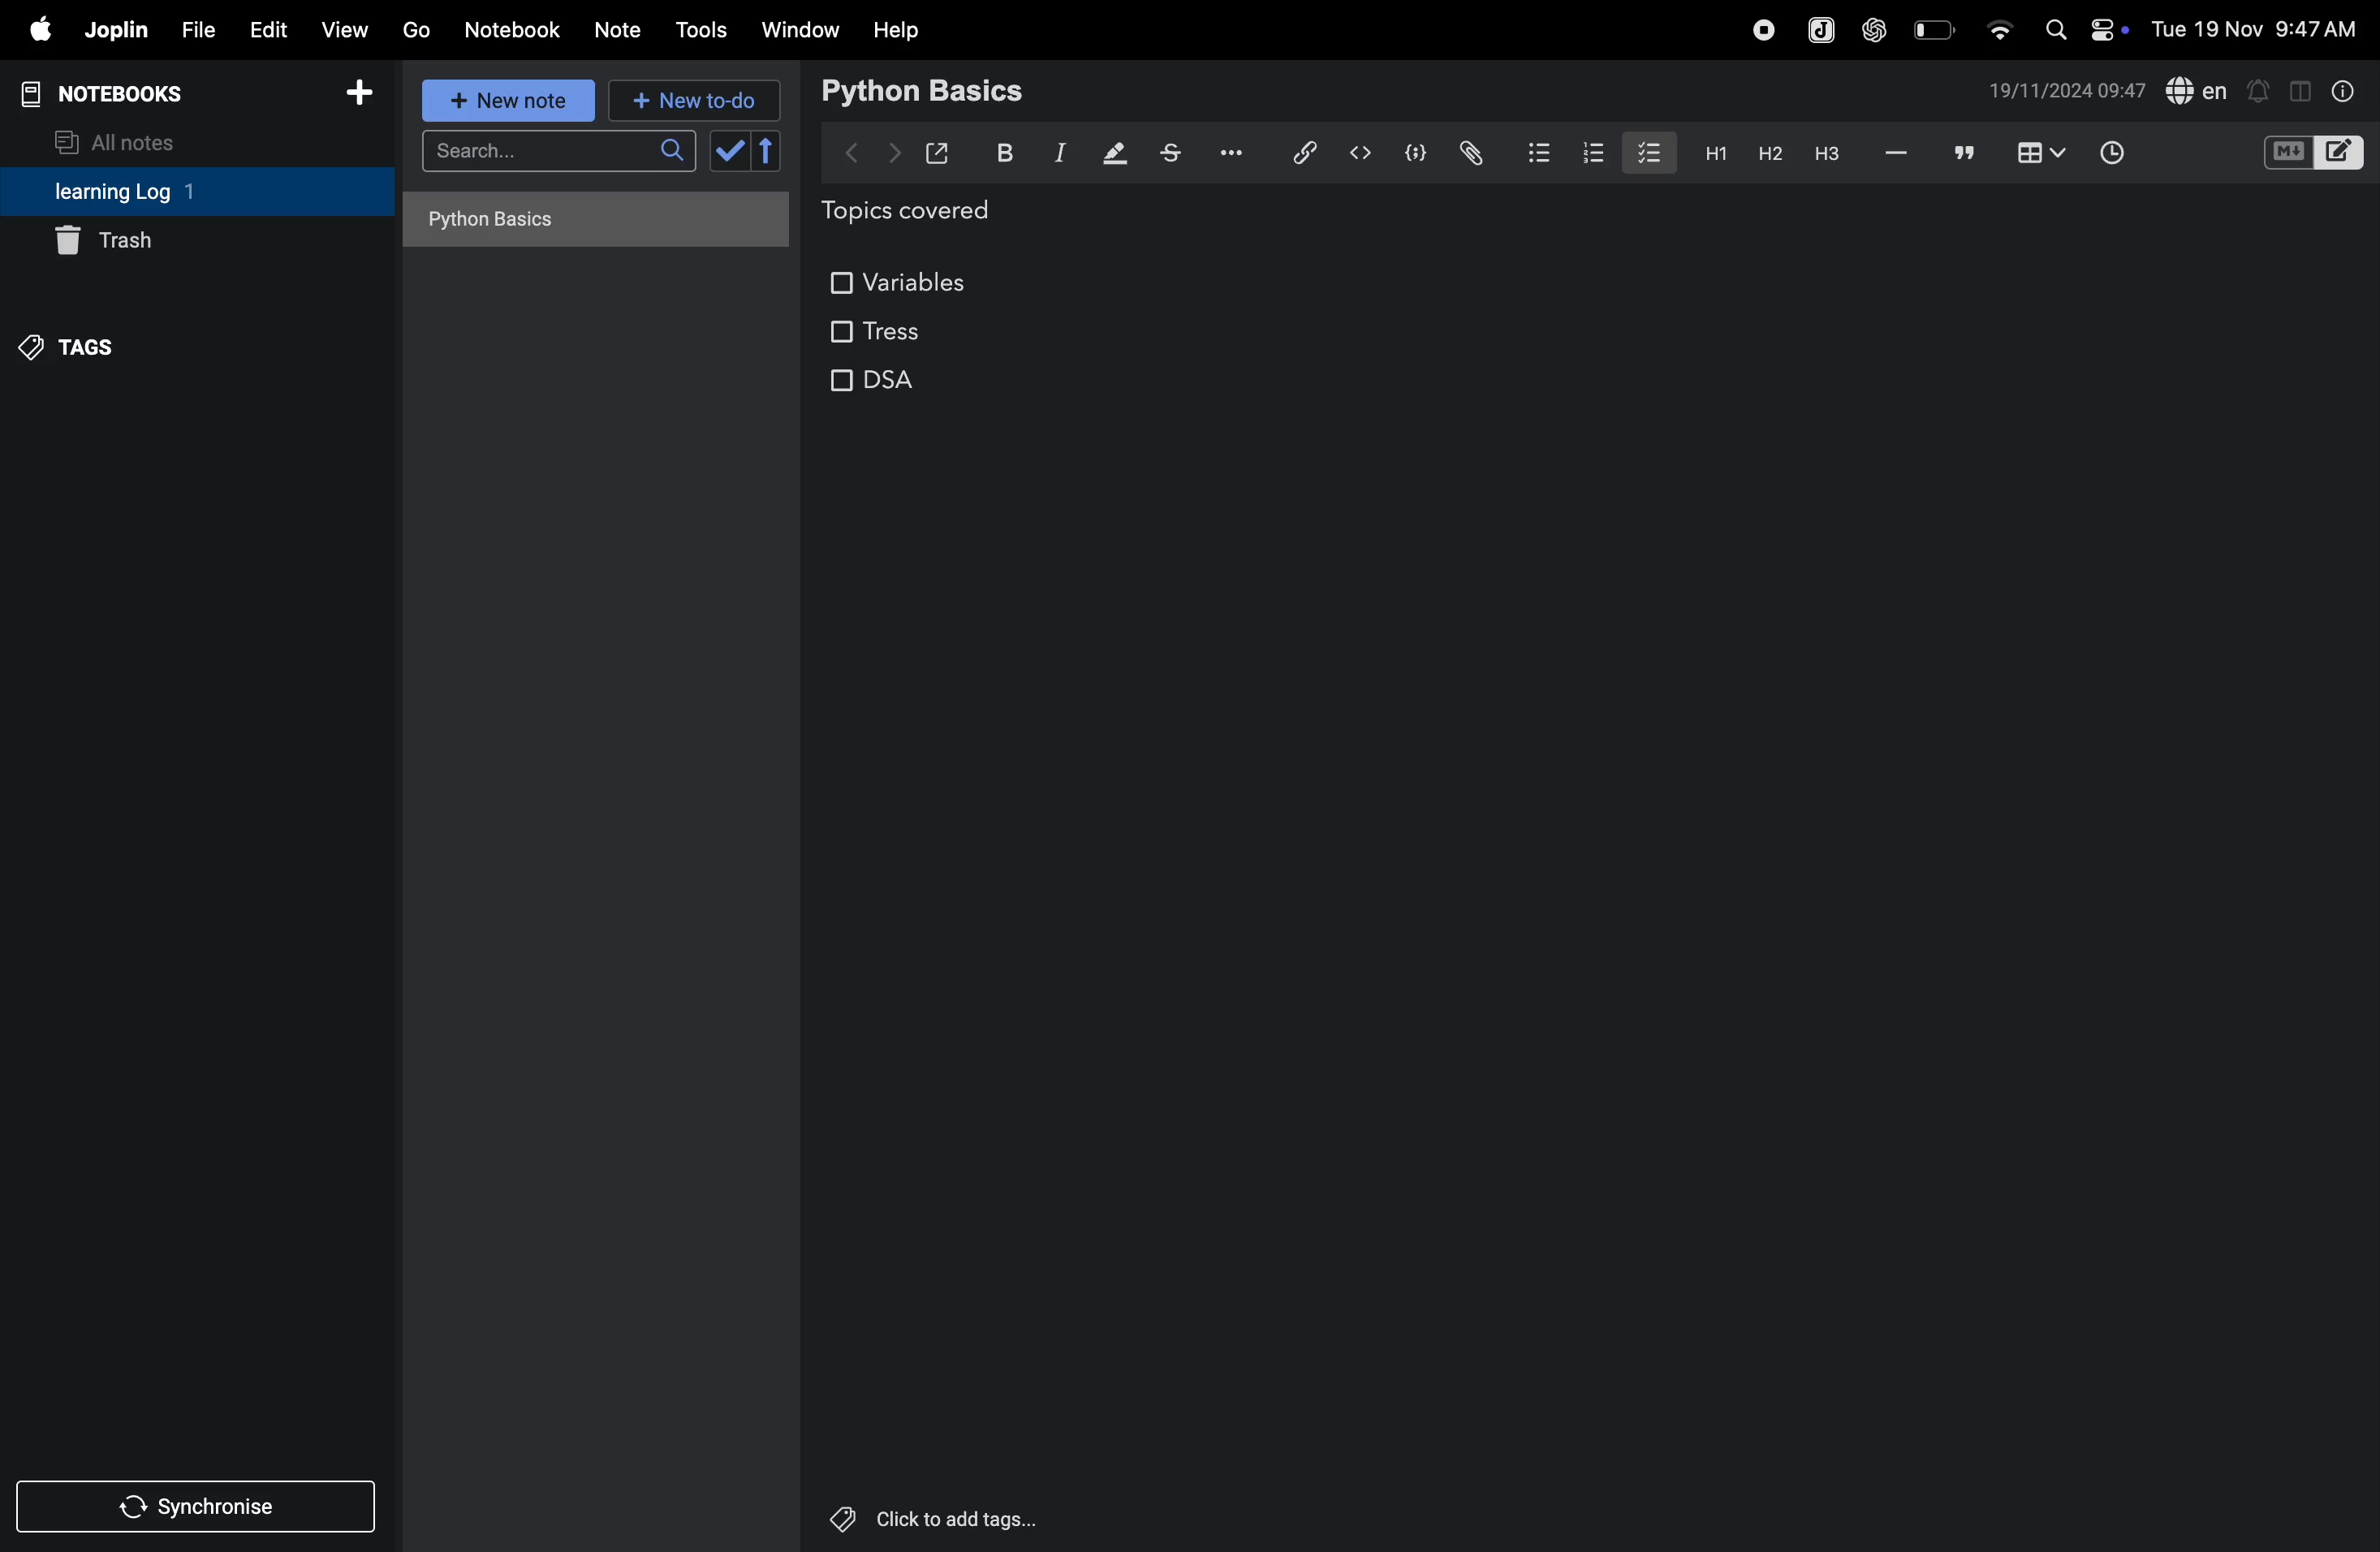  Describe the element at coordinates (558, 157) in the screenshot. I see `search` at that location.